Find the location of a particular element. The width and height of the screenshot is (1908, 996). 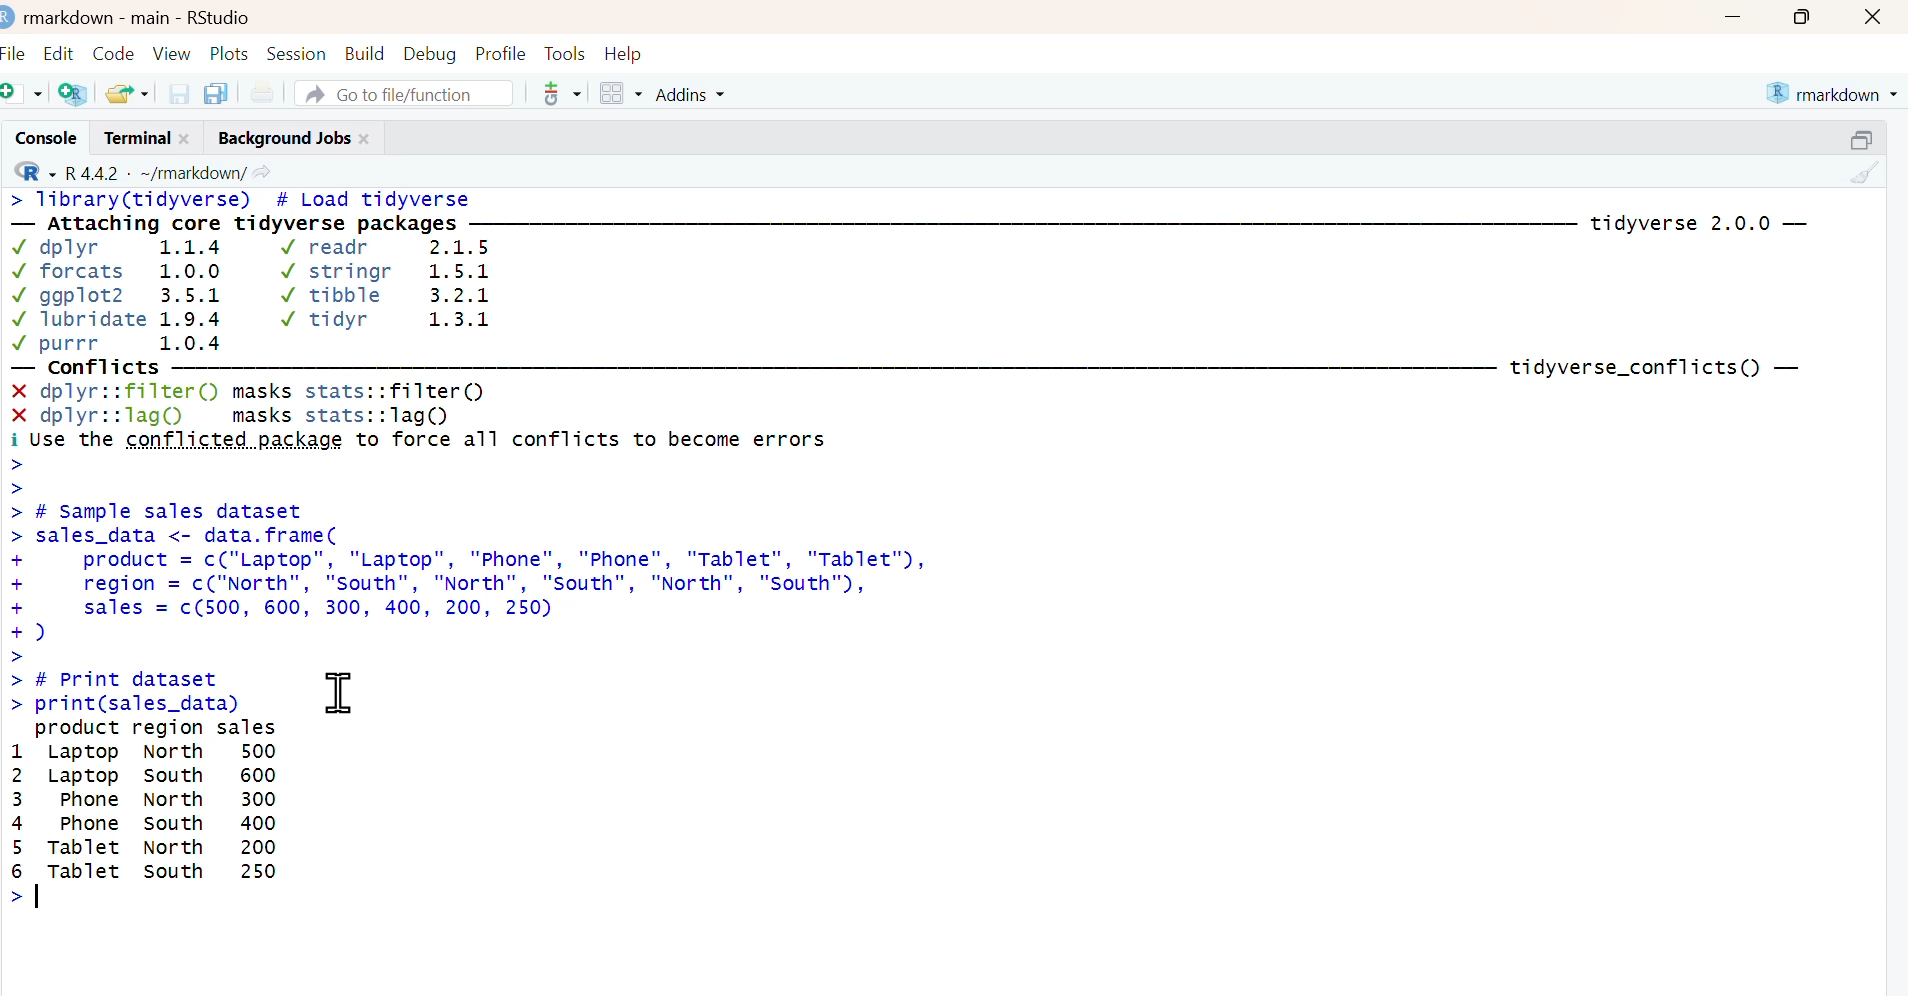

Debug is located at coordinates (430, 51).